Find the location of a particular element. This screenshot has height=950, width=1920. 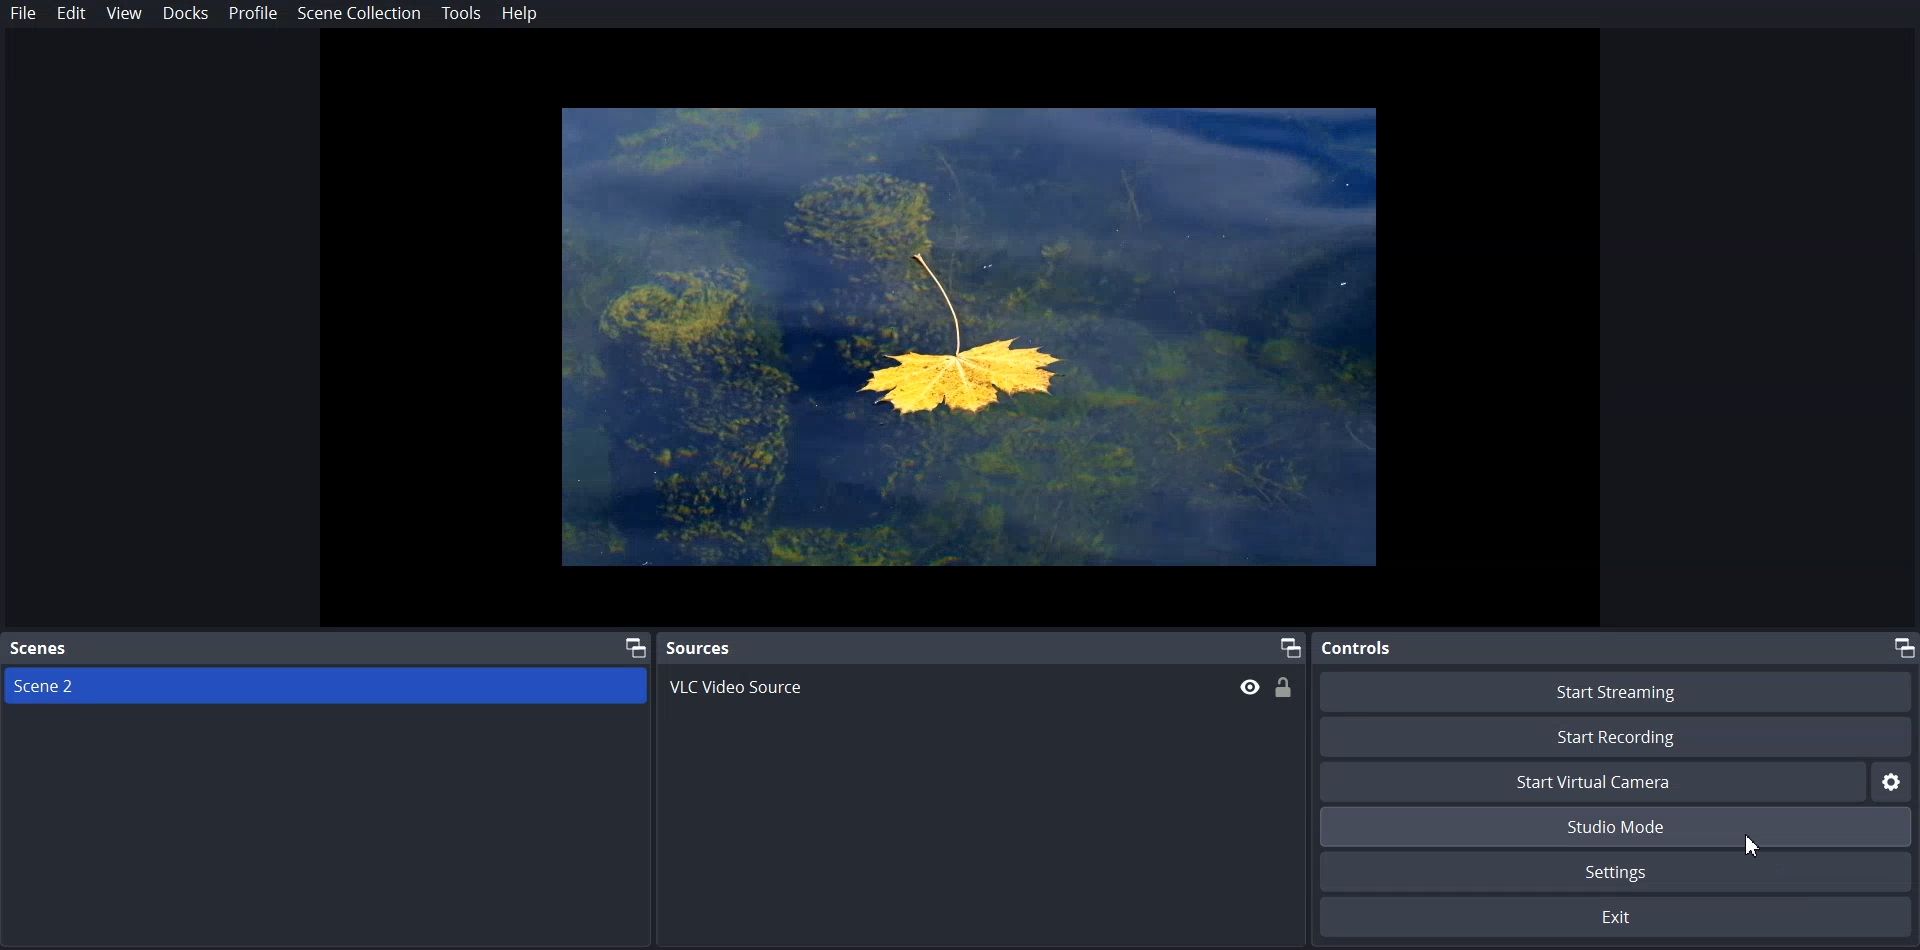

Cursor is located at coordinates (1760, 850).